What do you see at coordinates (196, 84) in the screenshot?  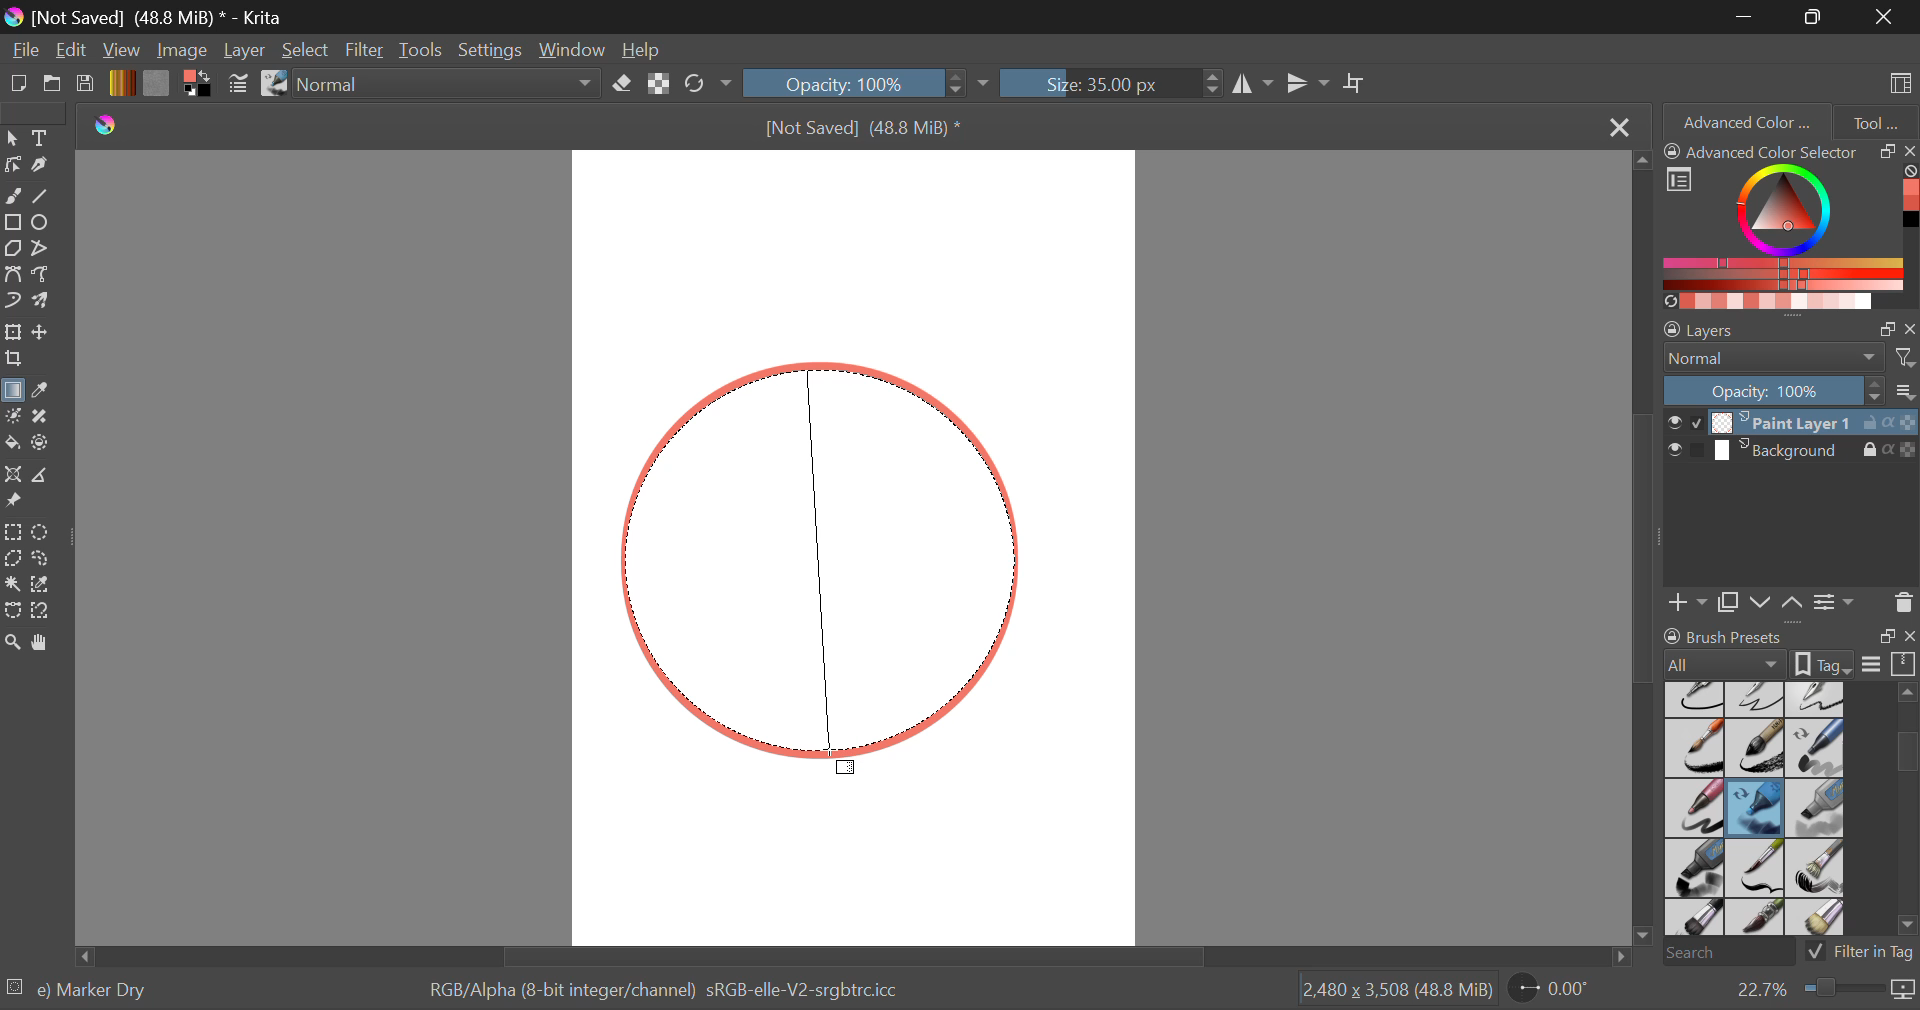 I see `Colors in Use` at bounding box center [196, 84].